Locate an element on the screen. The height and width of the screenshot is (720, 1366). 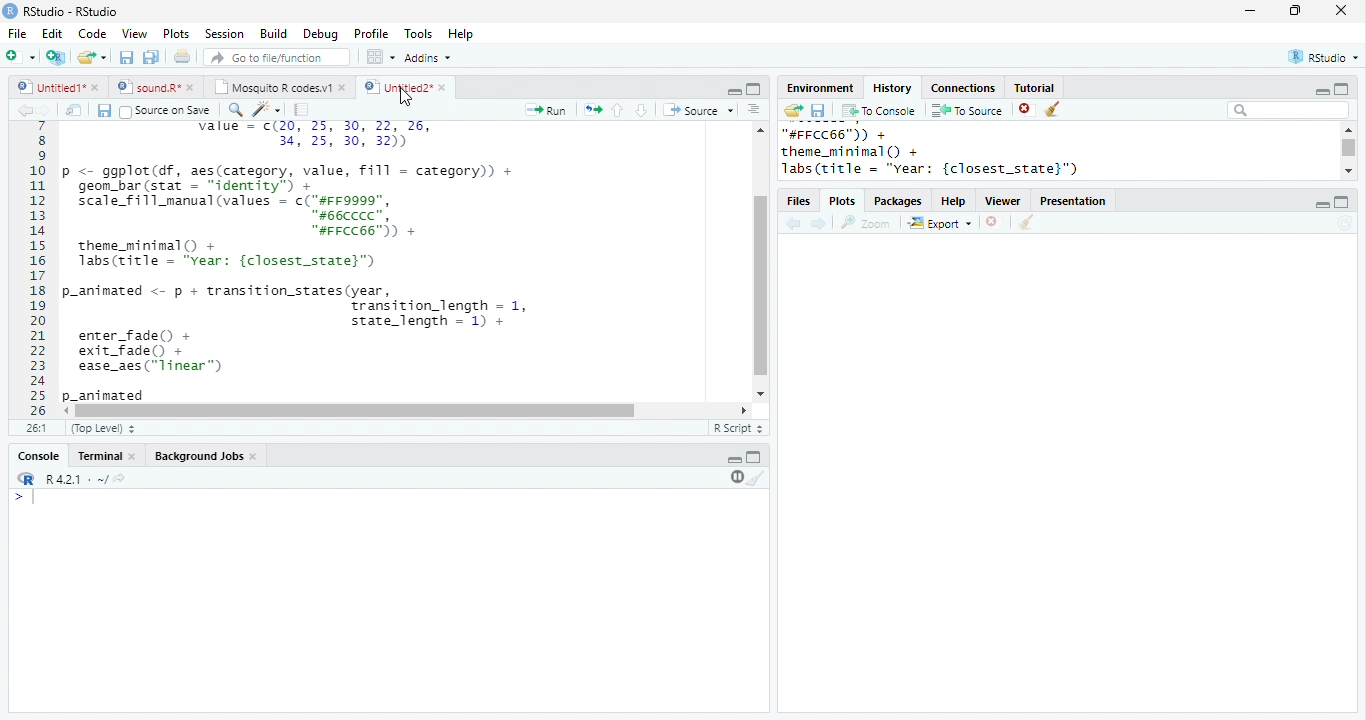
save is located at coordinates (104, 110).